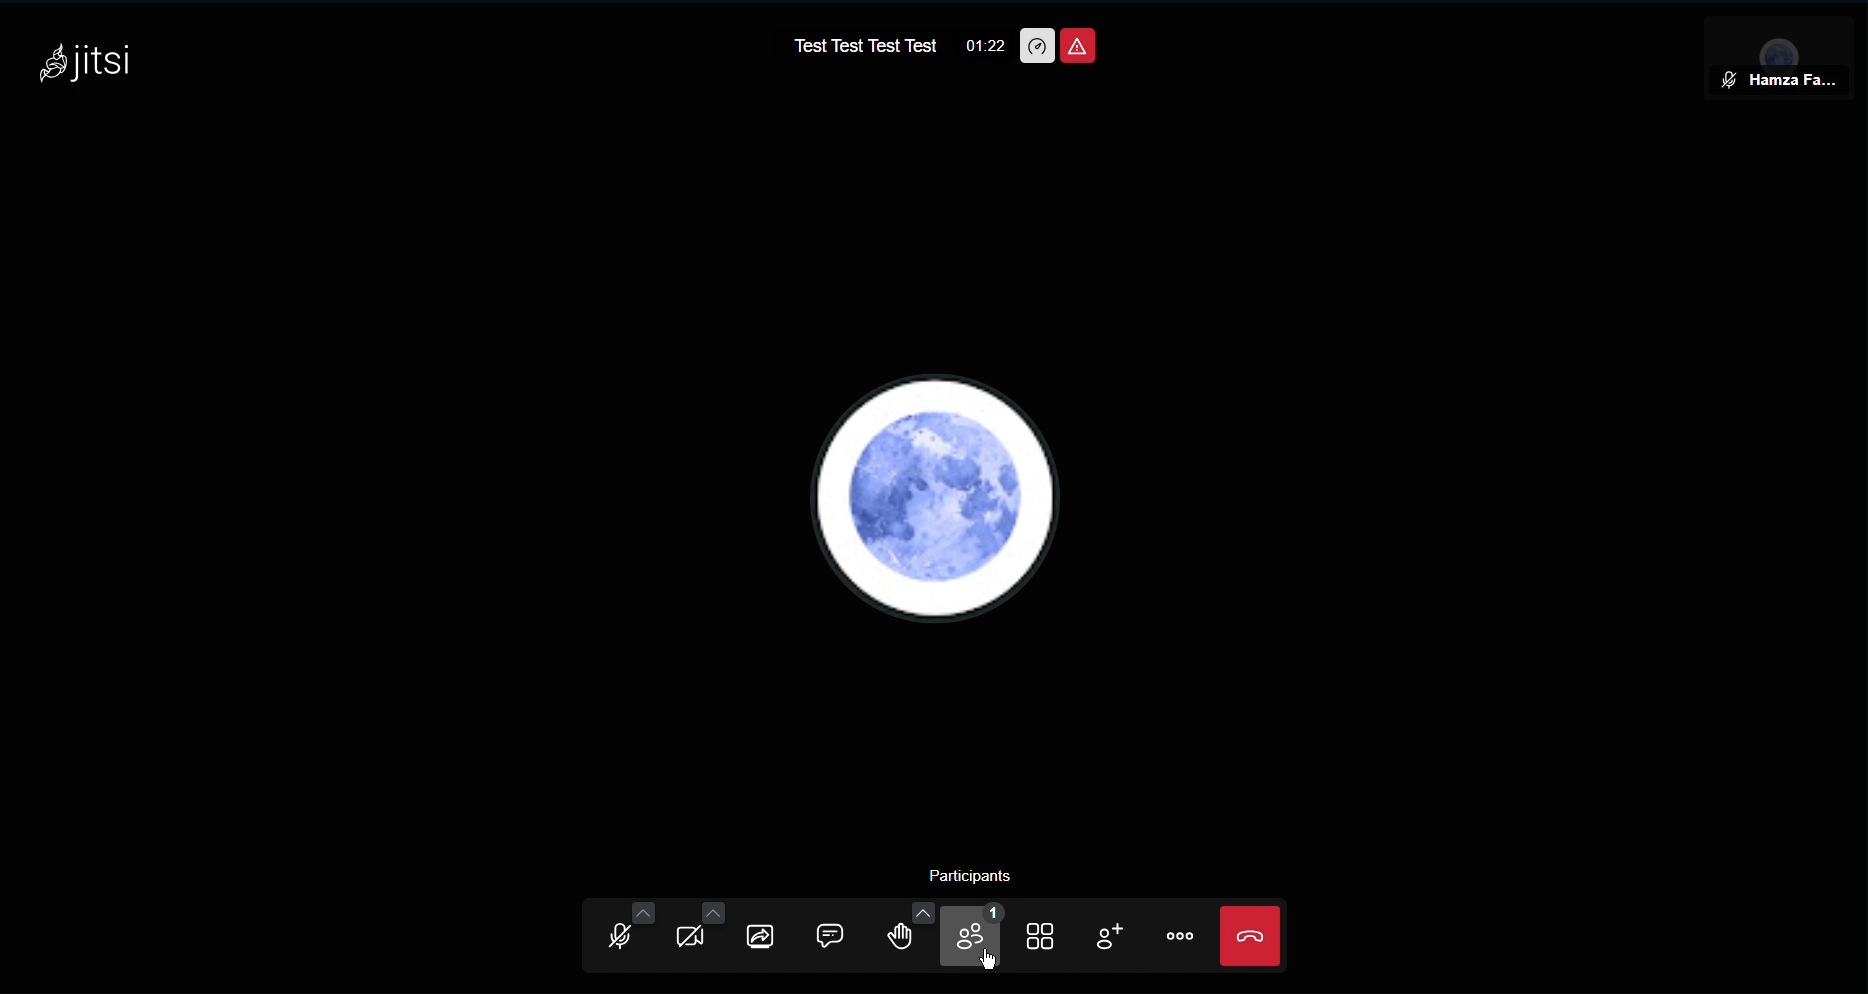 The height and width of the screenshot is (994, 1868). What do you see at coordinates (86, 67) in the screenshot?
I see `Jitsi` at bounding box center [86, 67].